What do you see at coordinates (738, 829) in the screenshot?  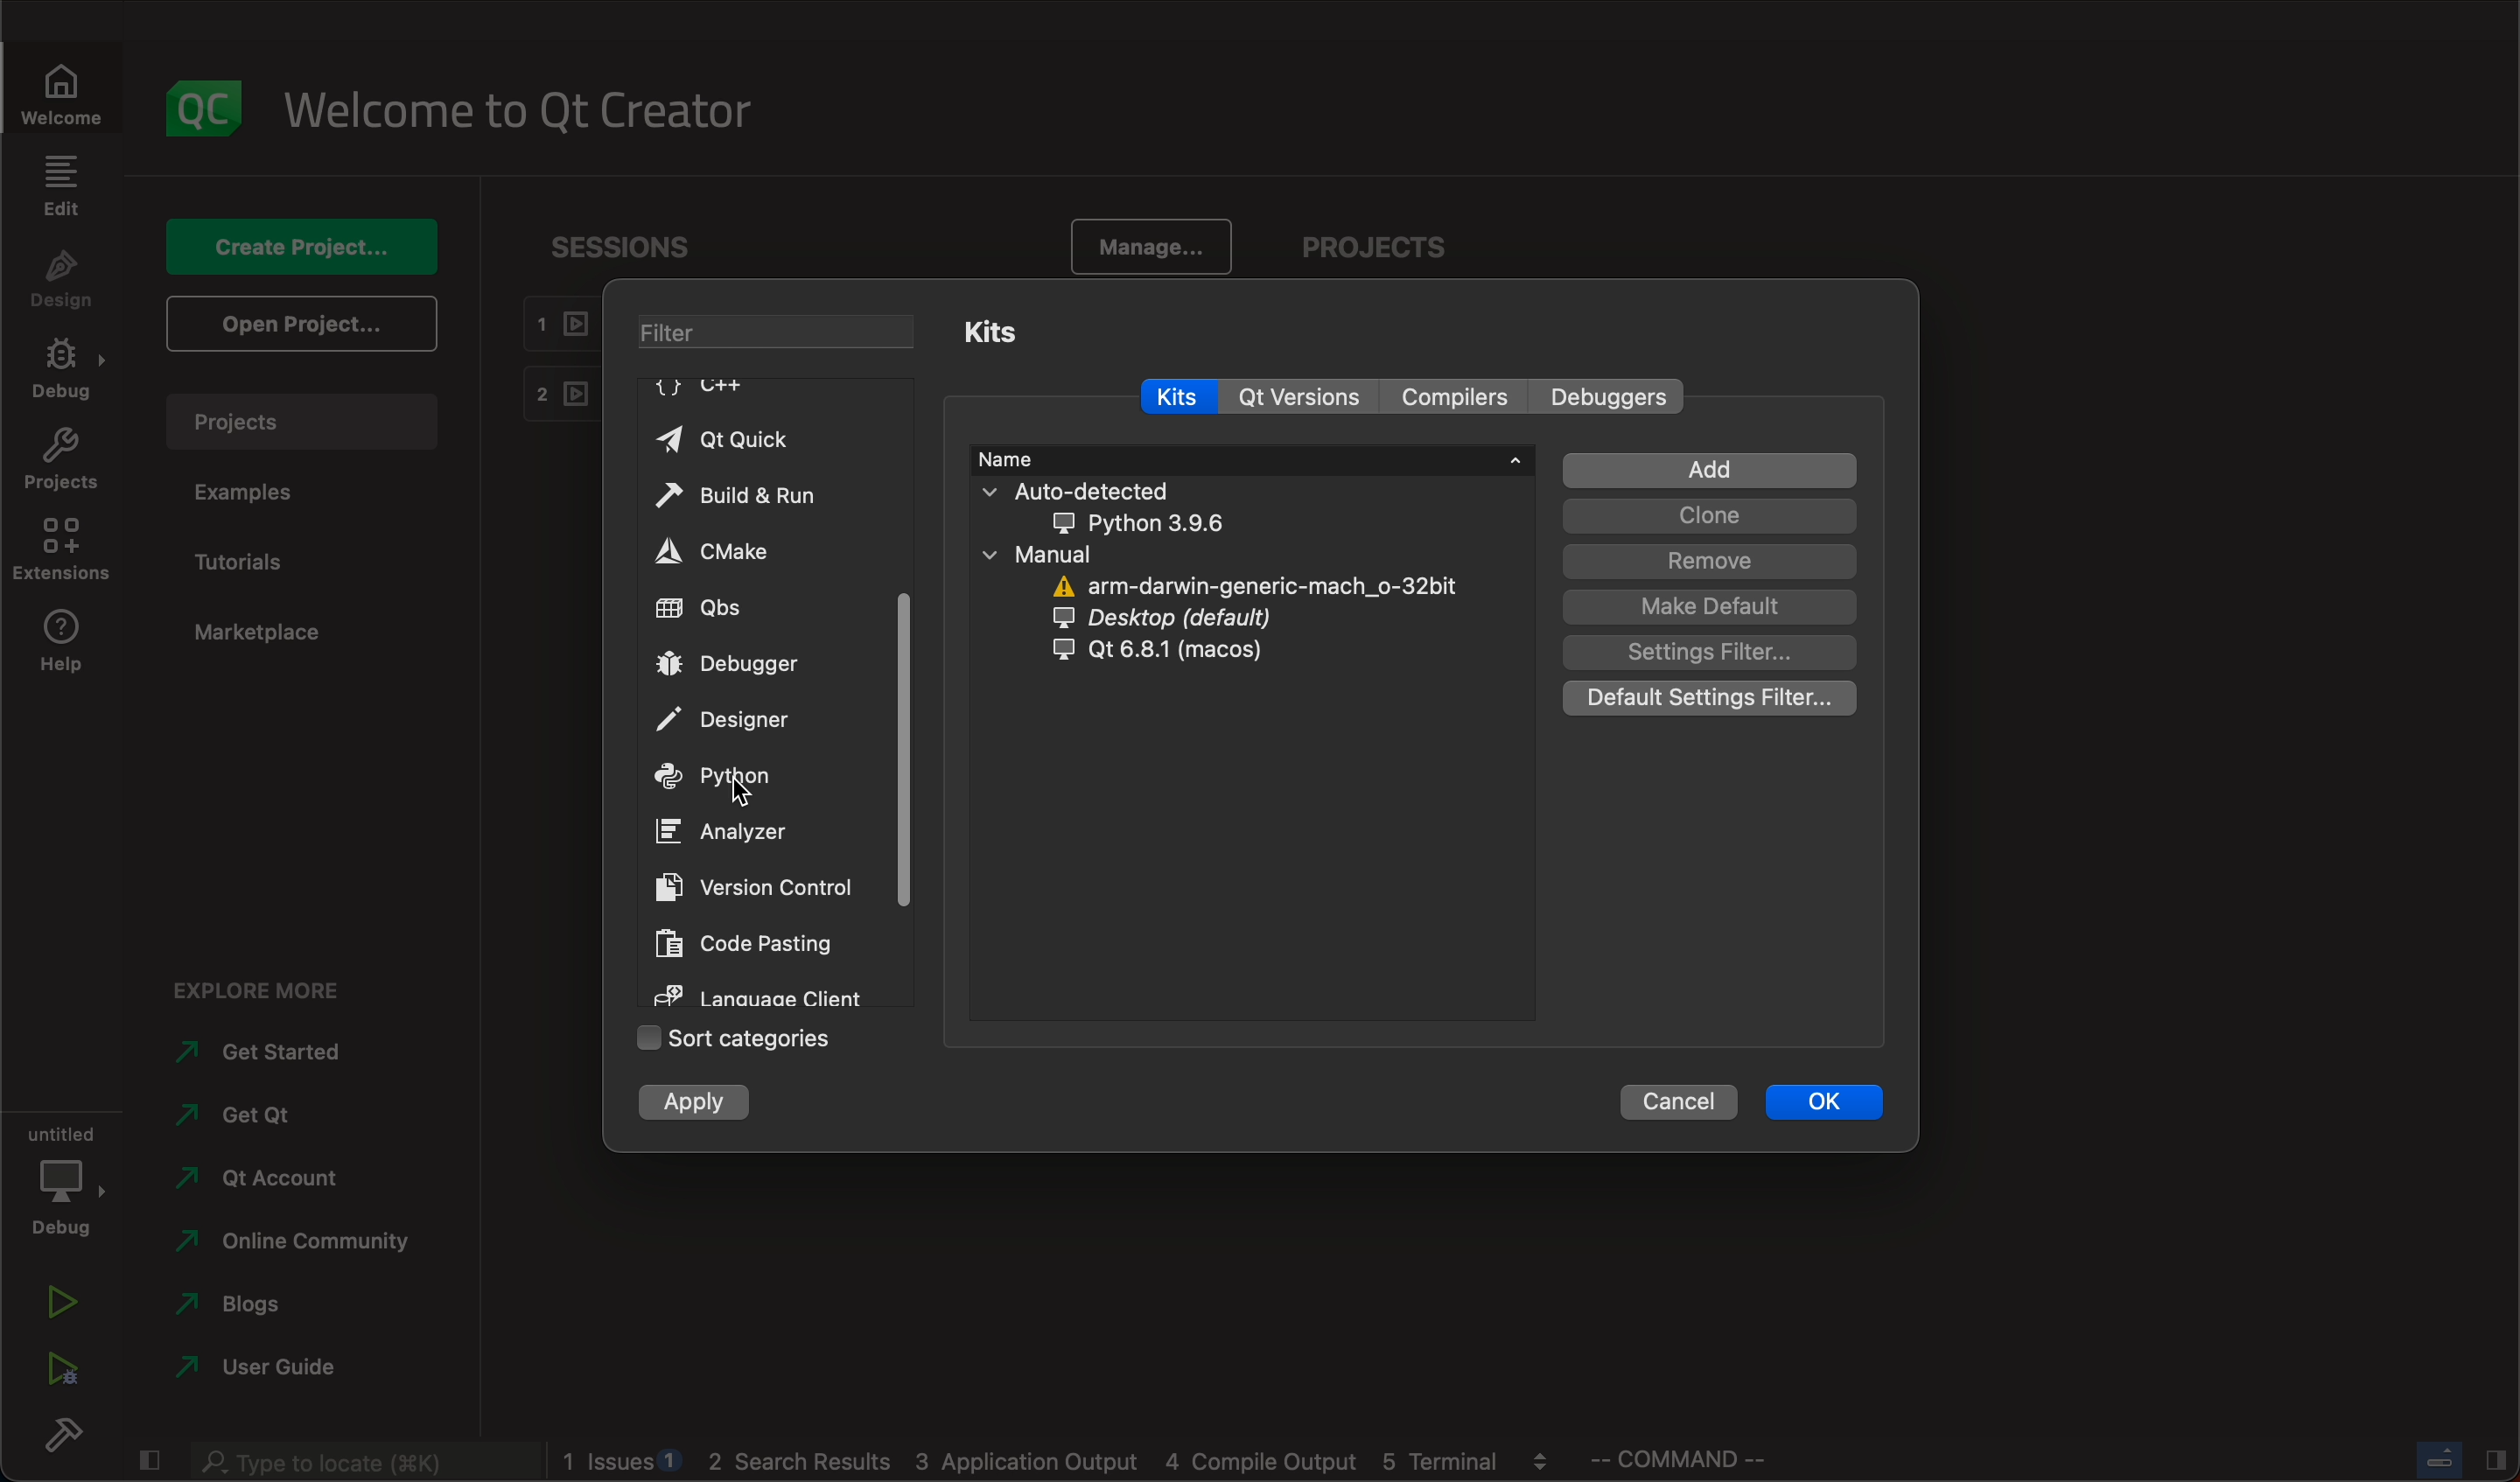 I see `analyzer` at bounding box center [738, 829].